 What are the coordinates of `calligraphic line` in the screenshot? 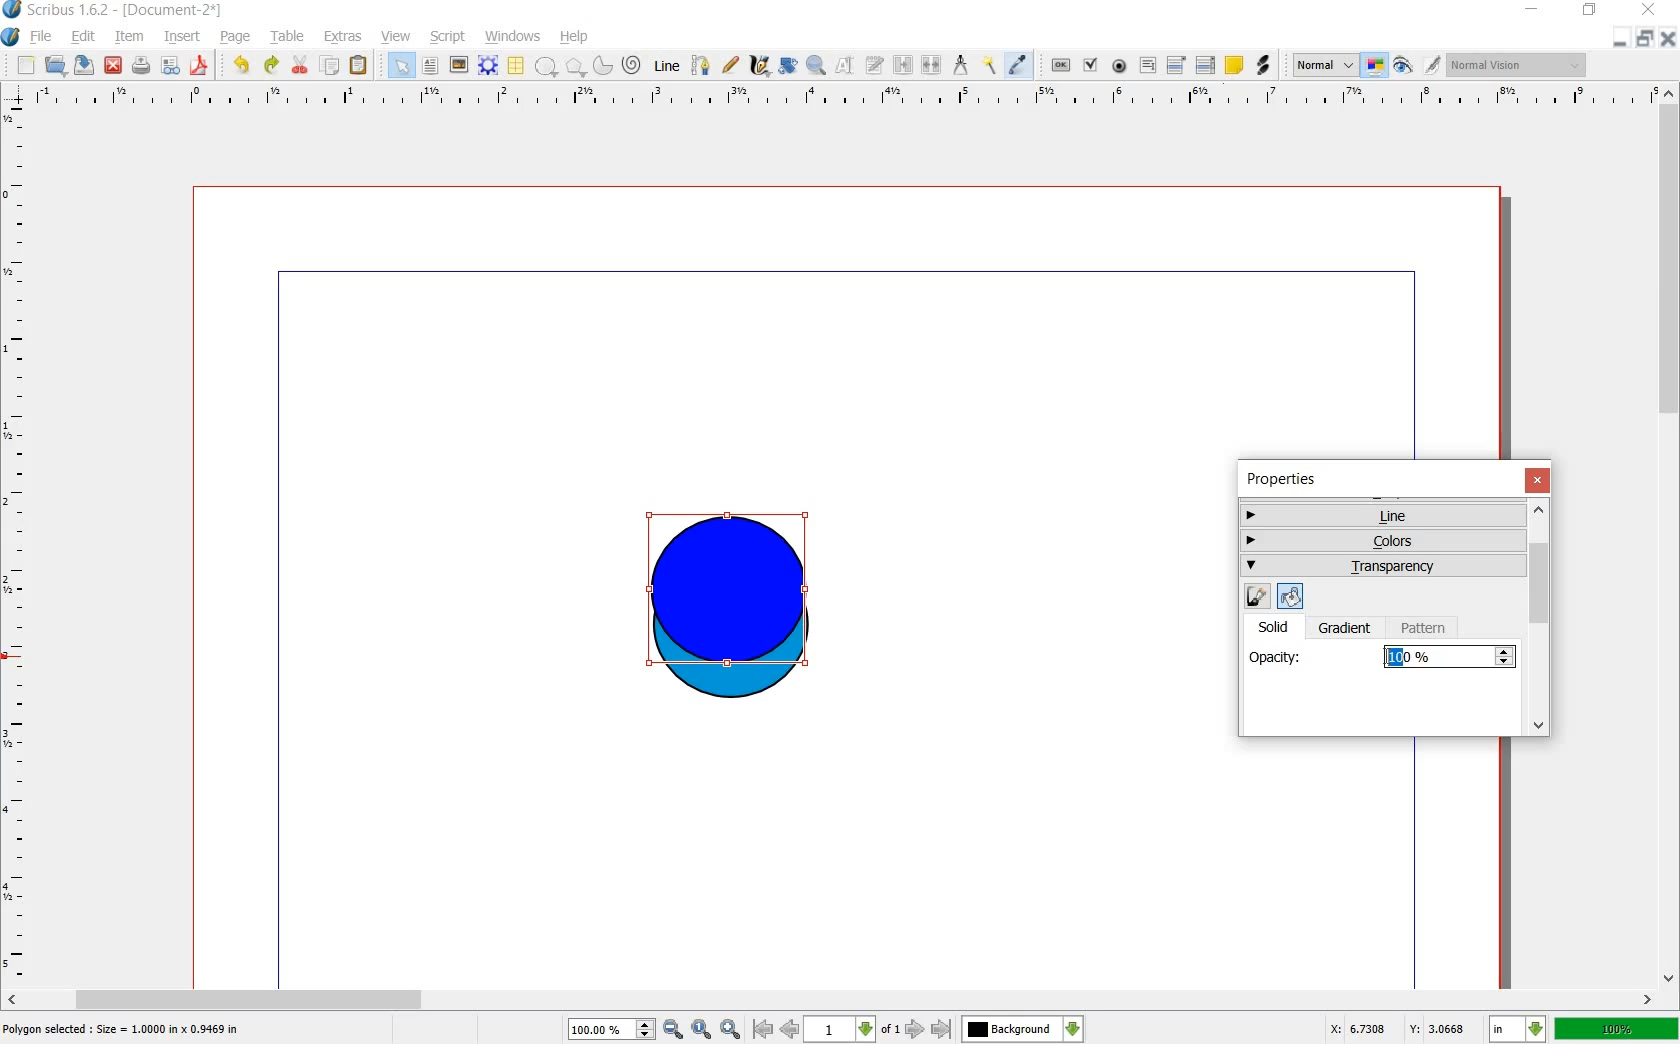 It's located at (759, 68).